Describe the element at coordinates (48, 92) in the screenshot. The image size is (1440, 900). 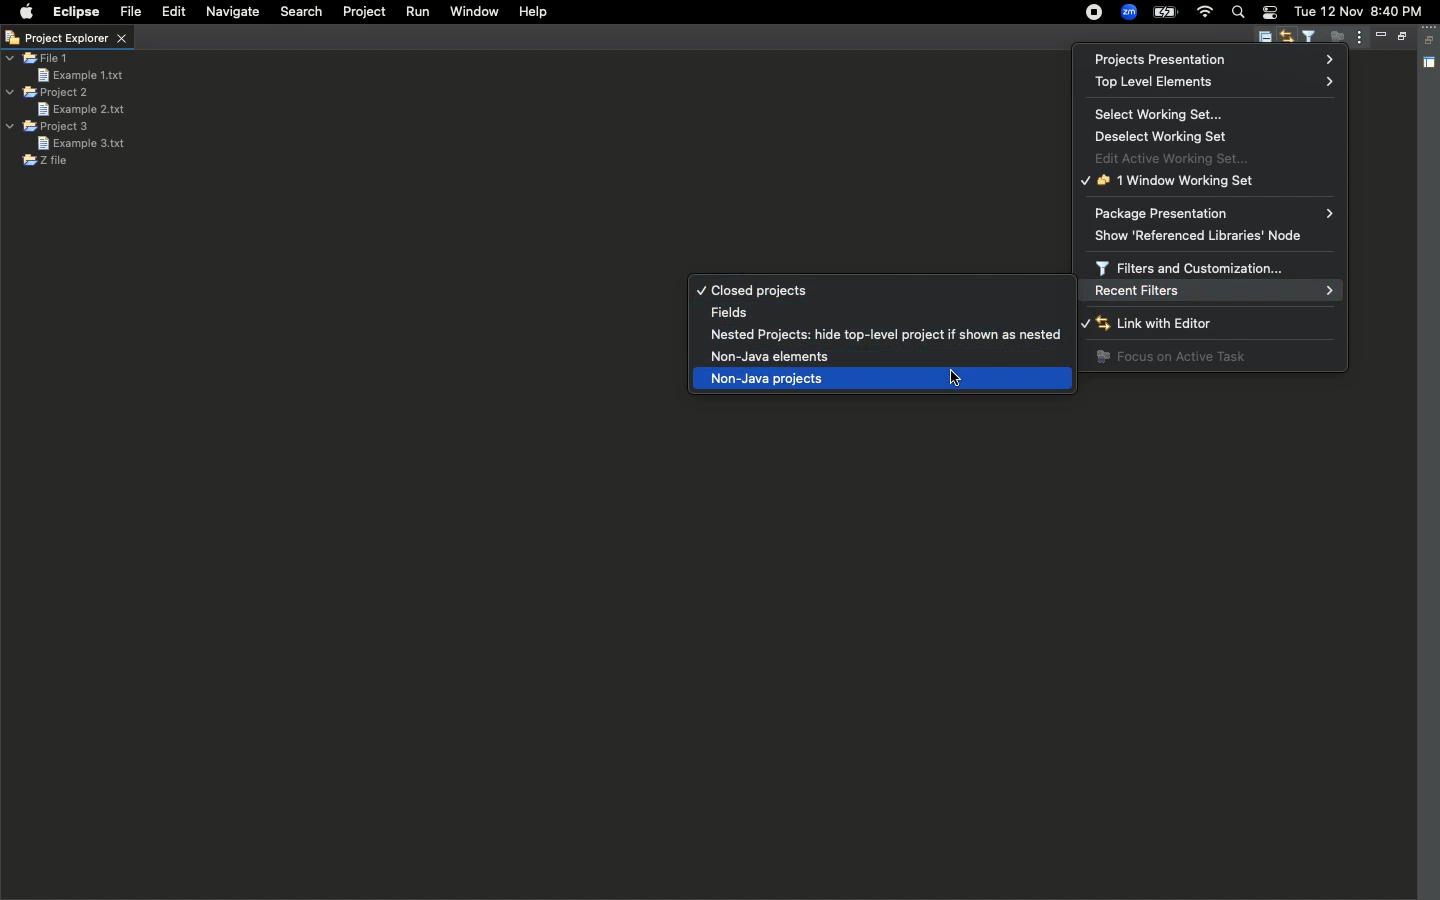
I see `Project 2` at that location.